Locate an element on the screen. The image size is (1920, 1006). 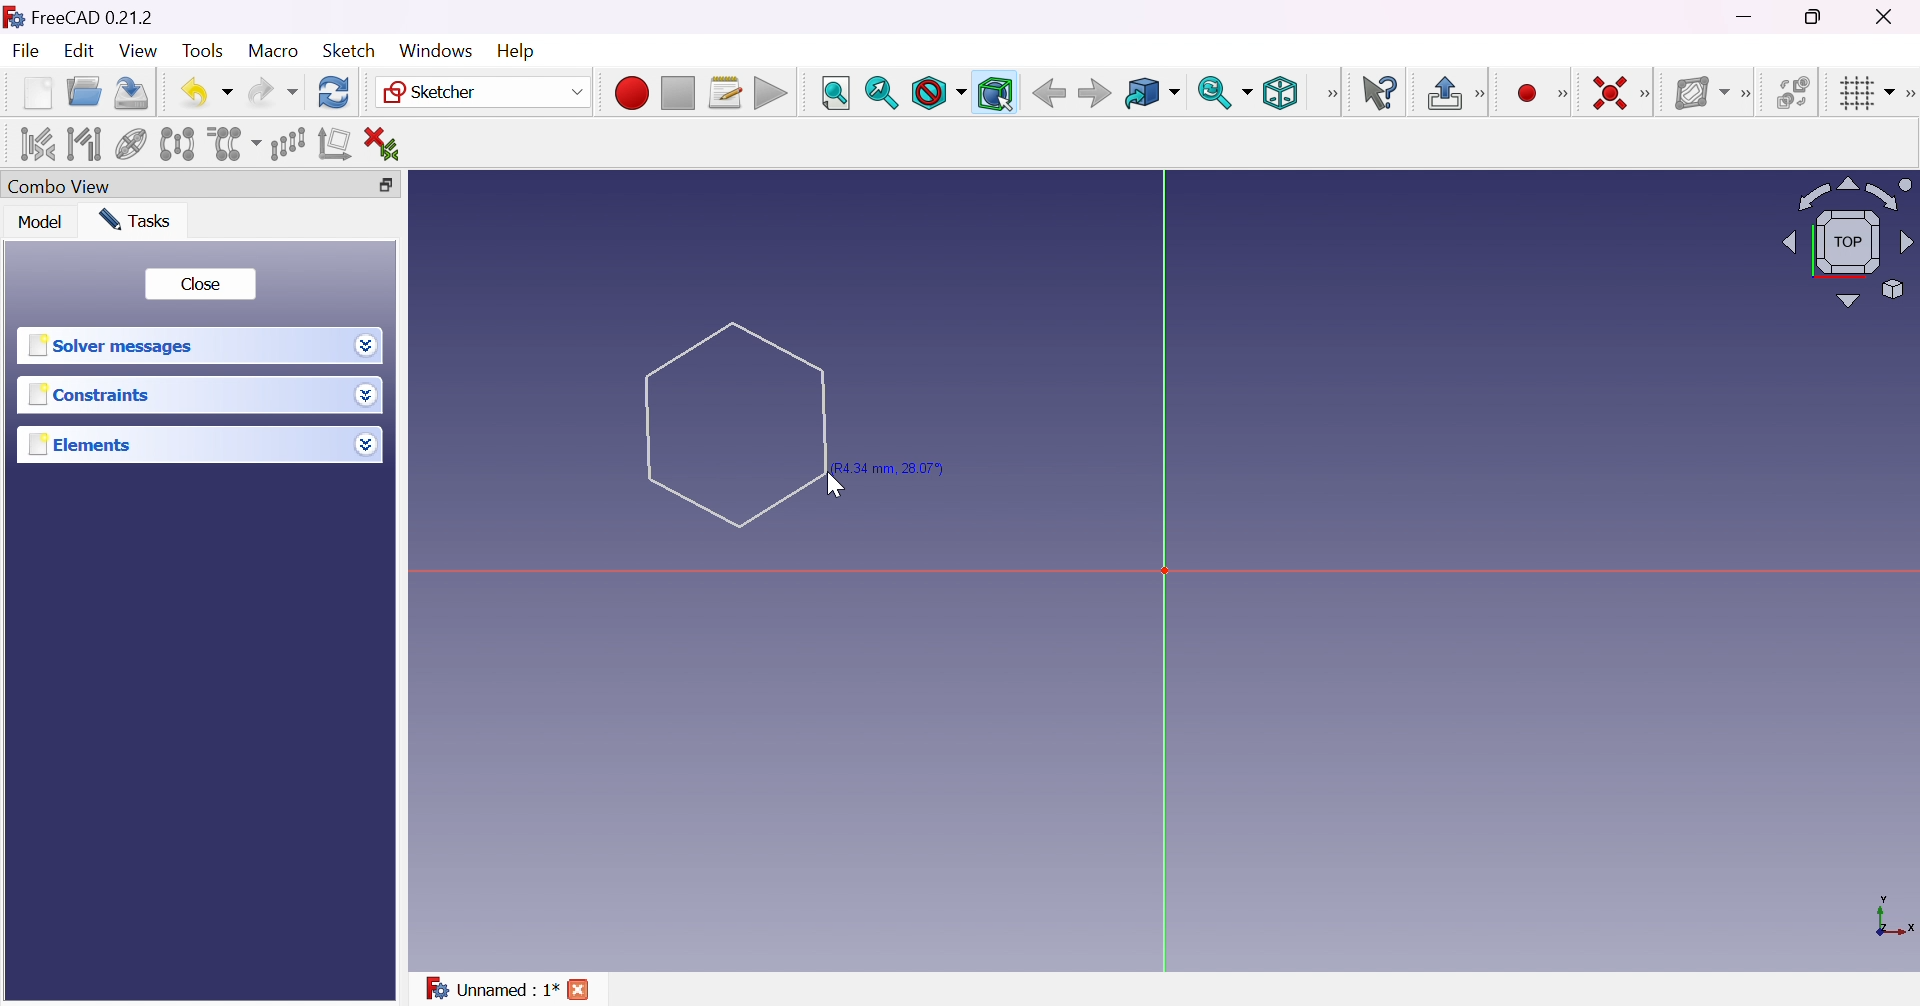
Polygon is located at coordinates (735, 424).